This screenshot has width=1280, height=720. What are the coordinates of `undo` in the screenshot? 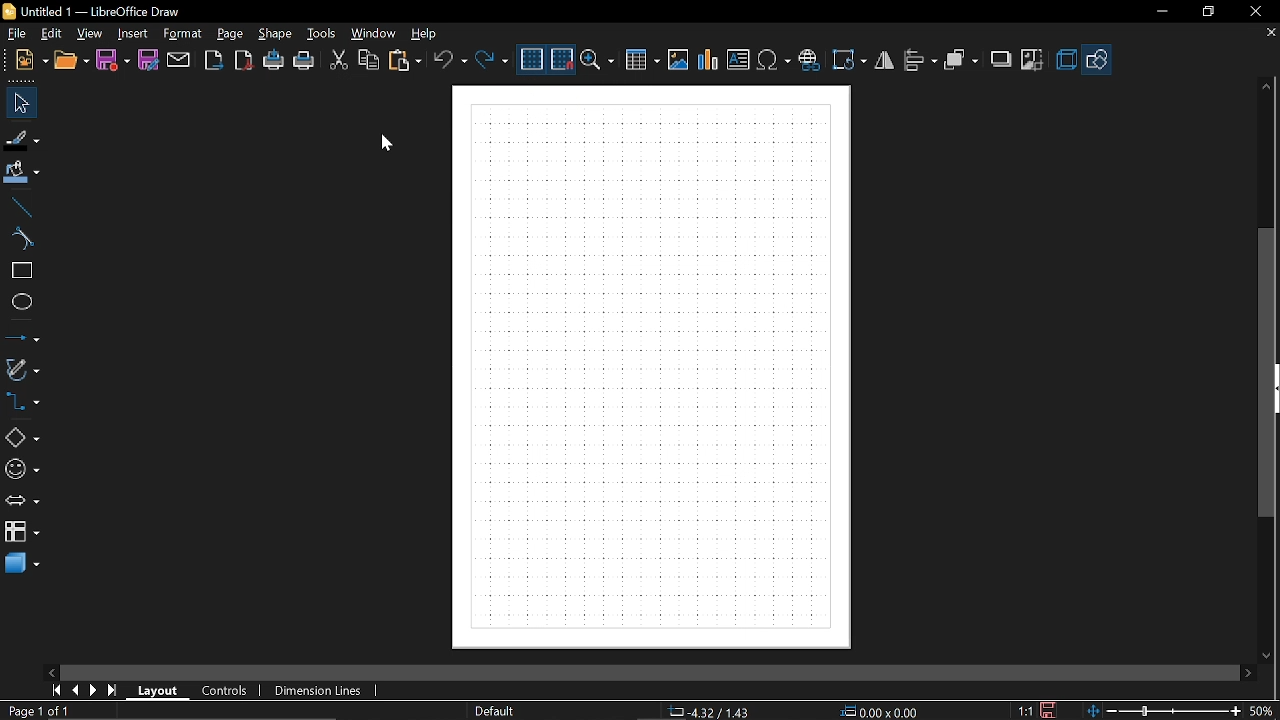 It's located at (451, 61).